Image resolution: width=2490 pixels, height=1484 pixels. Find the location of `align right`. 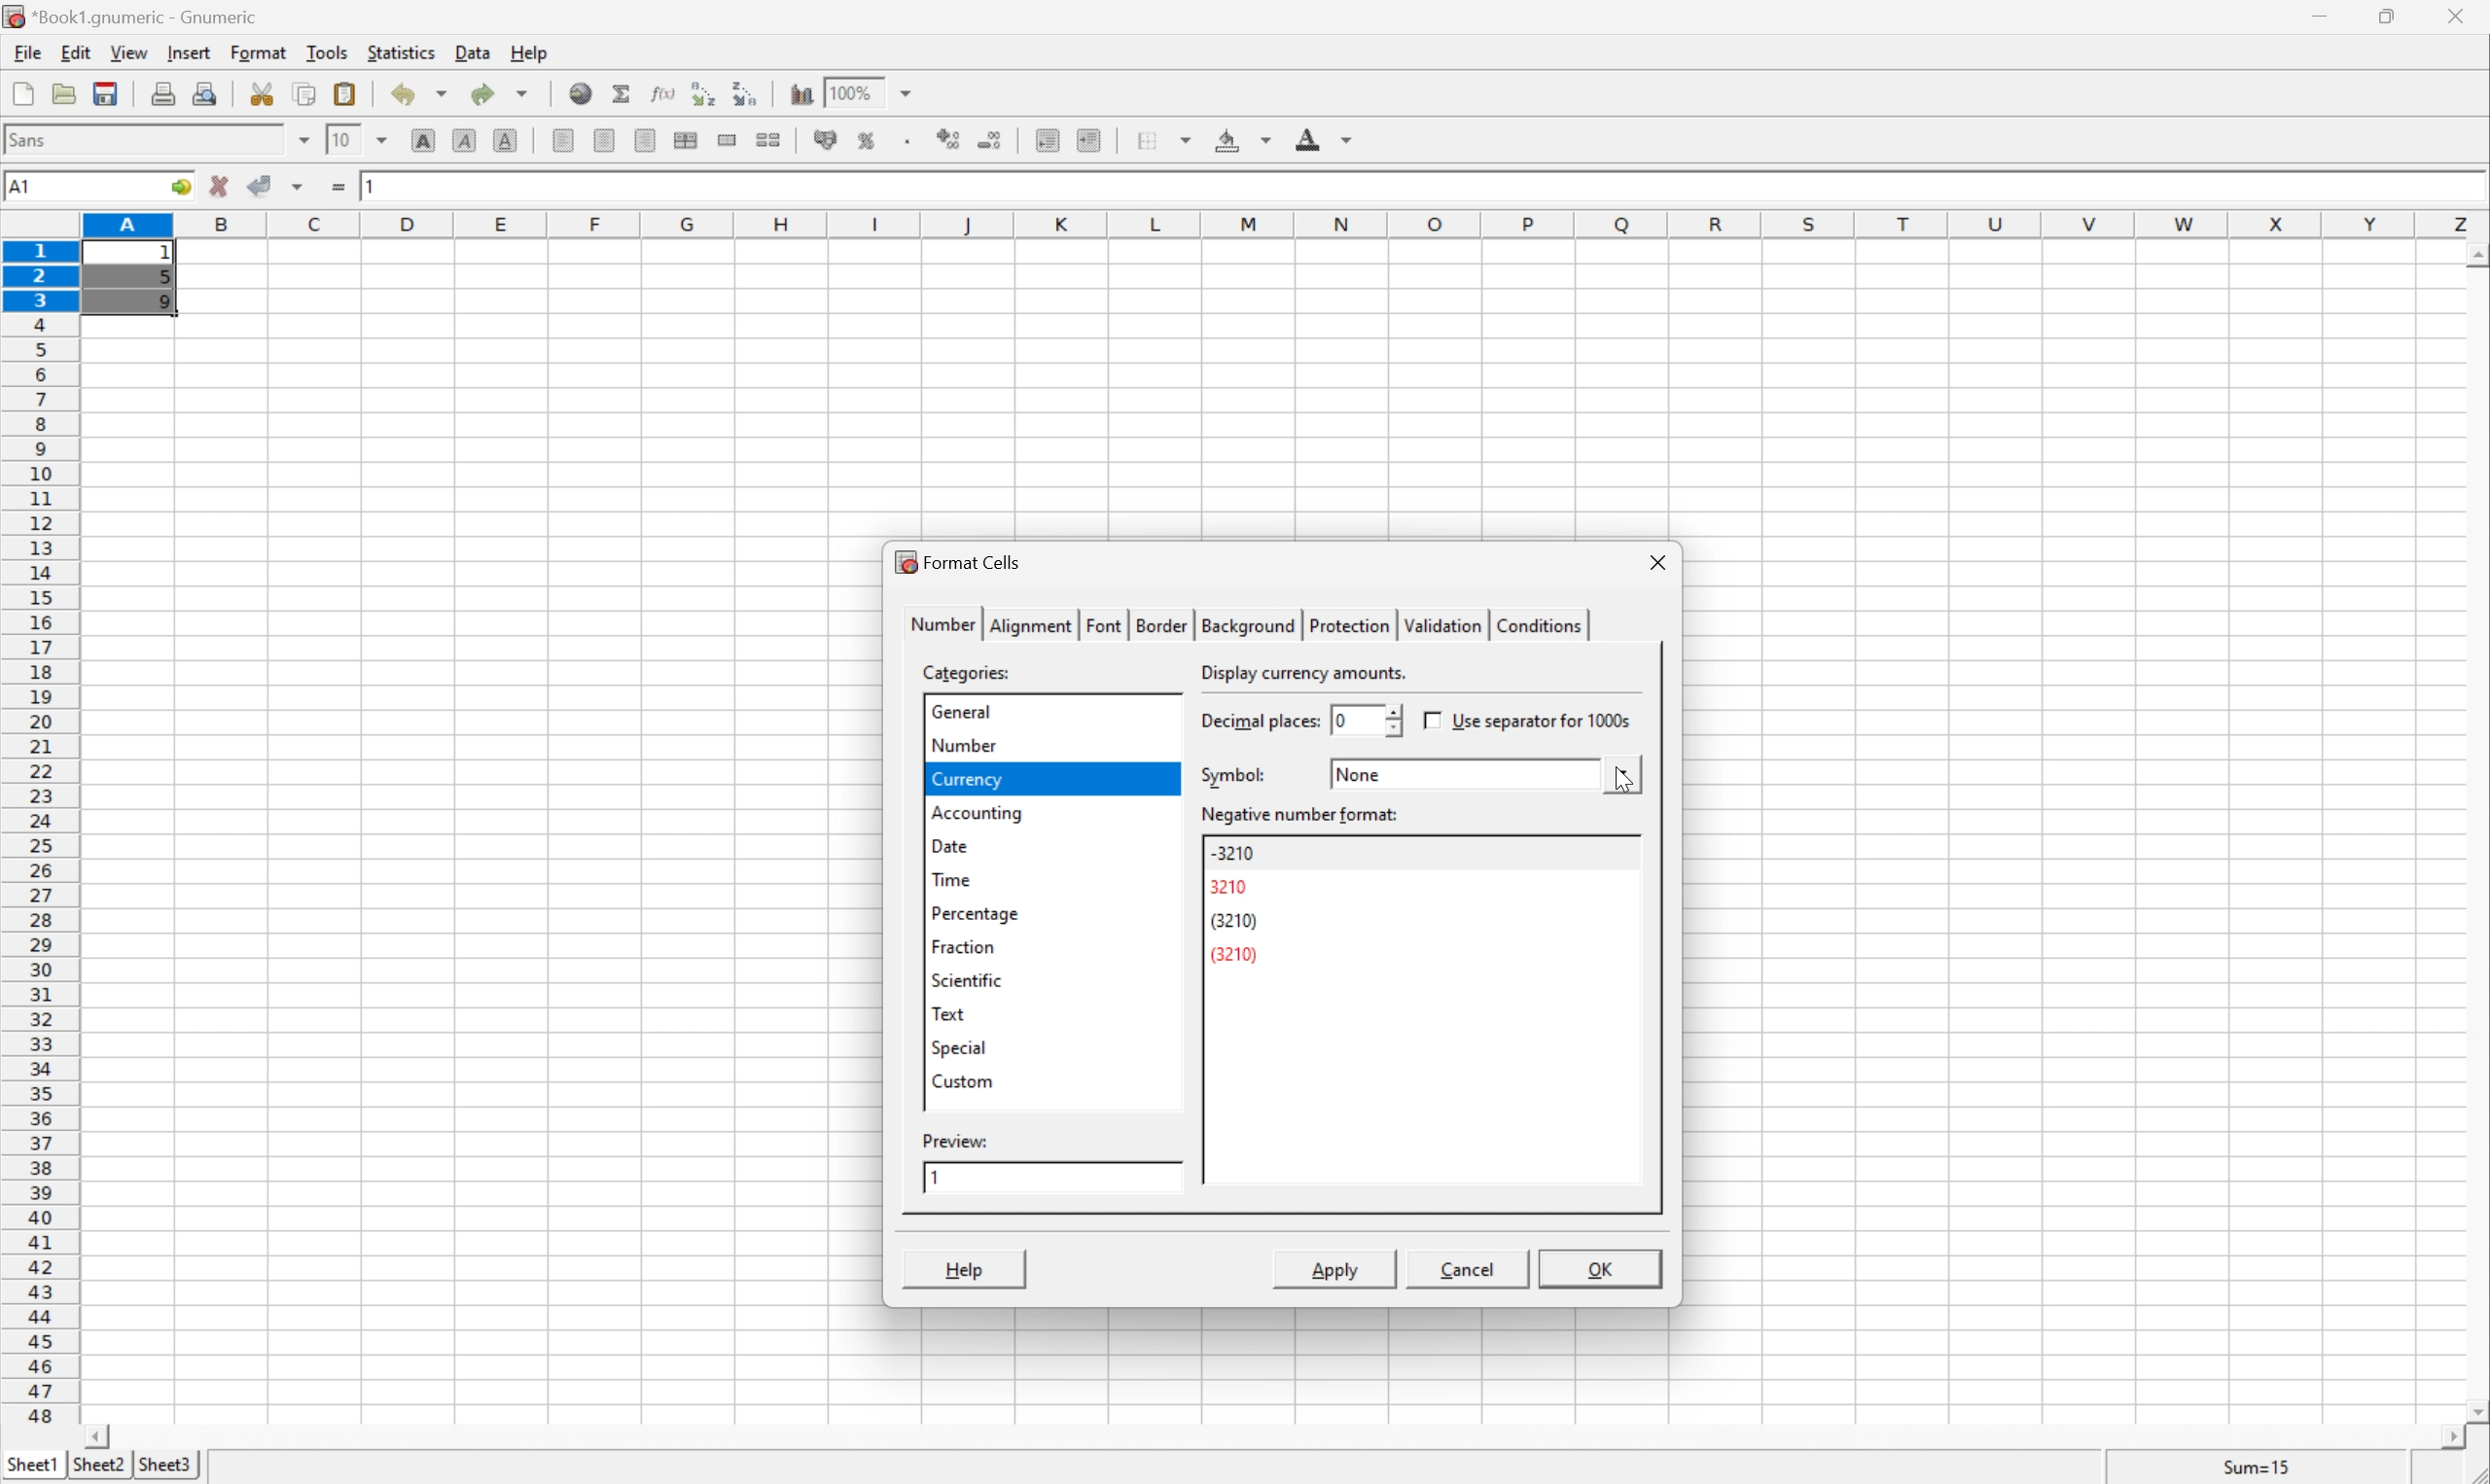

align right is located at coordinates (648, 139).